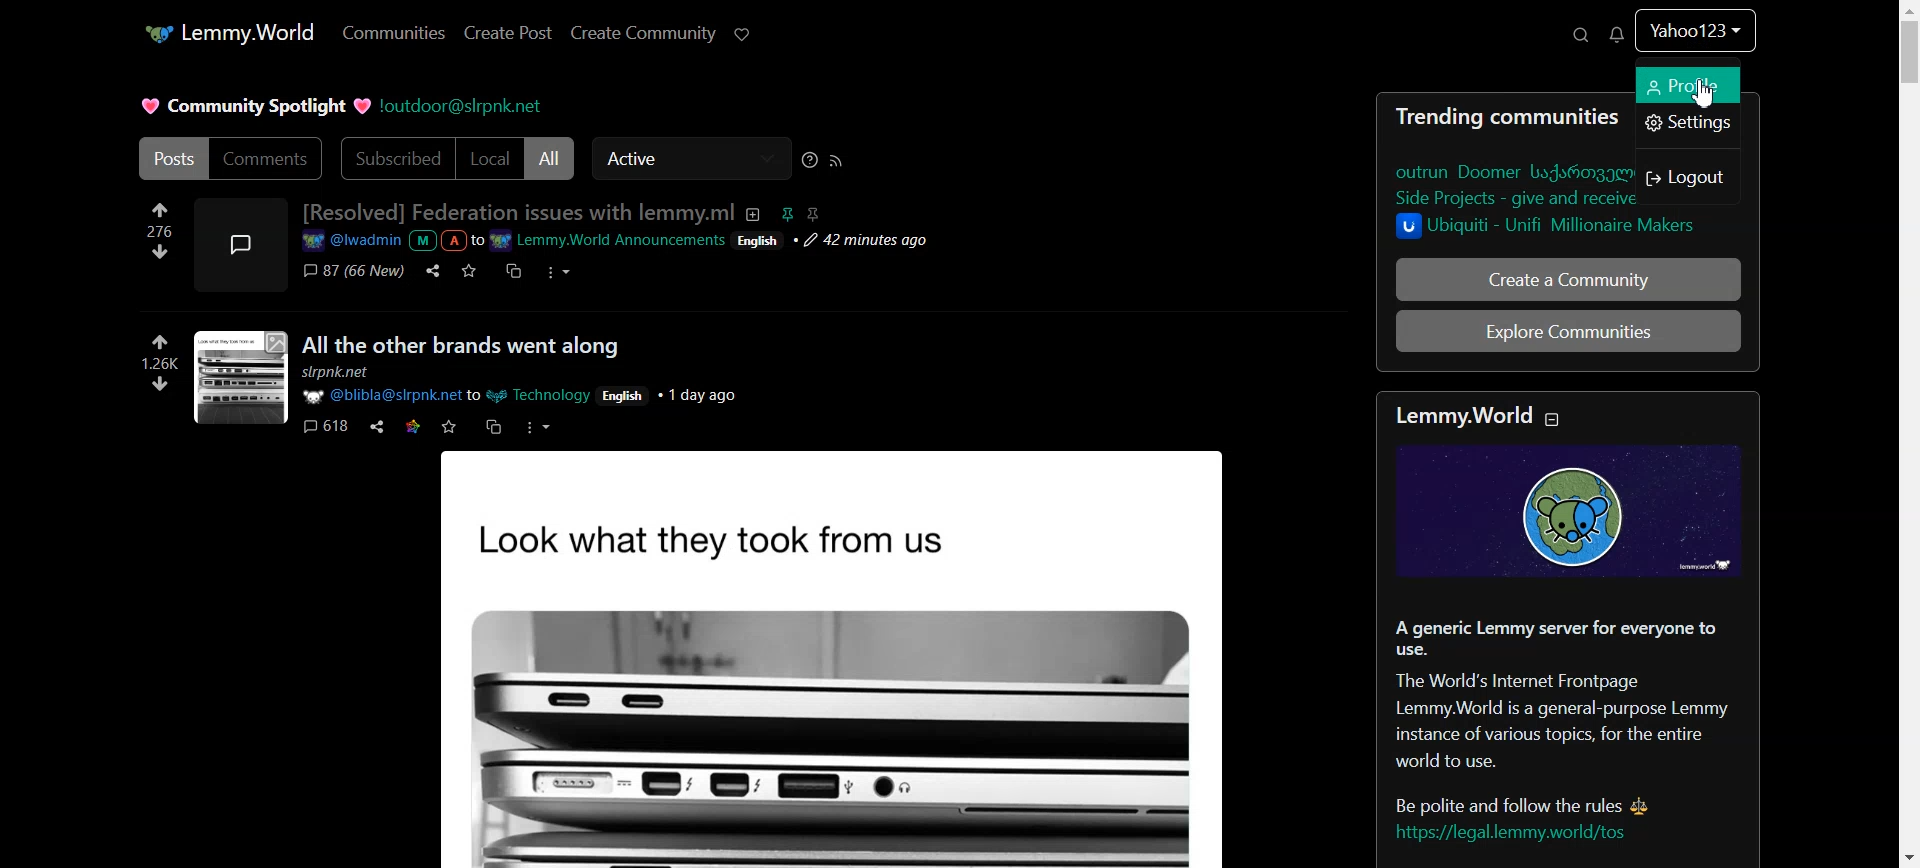  Describe the element at coordinates (241, 245) in the screenshot. I see `Profile pic` at that location.